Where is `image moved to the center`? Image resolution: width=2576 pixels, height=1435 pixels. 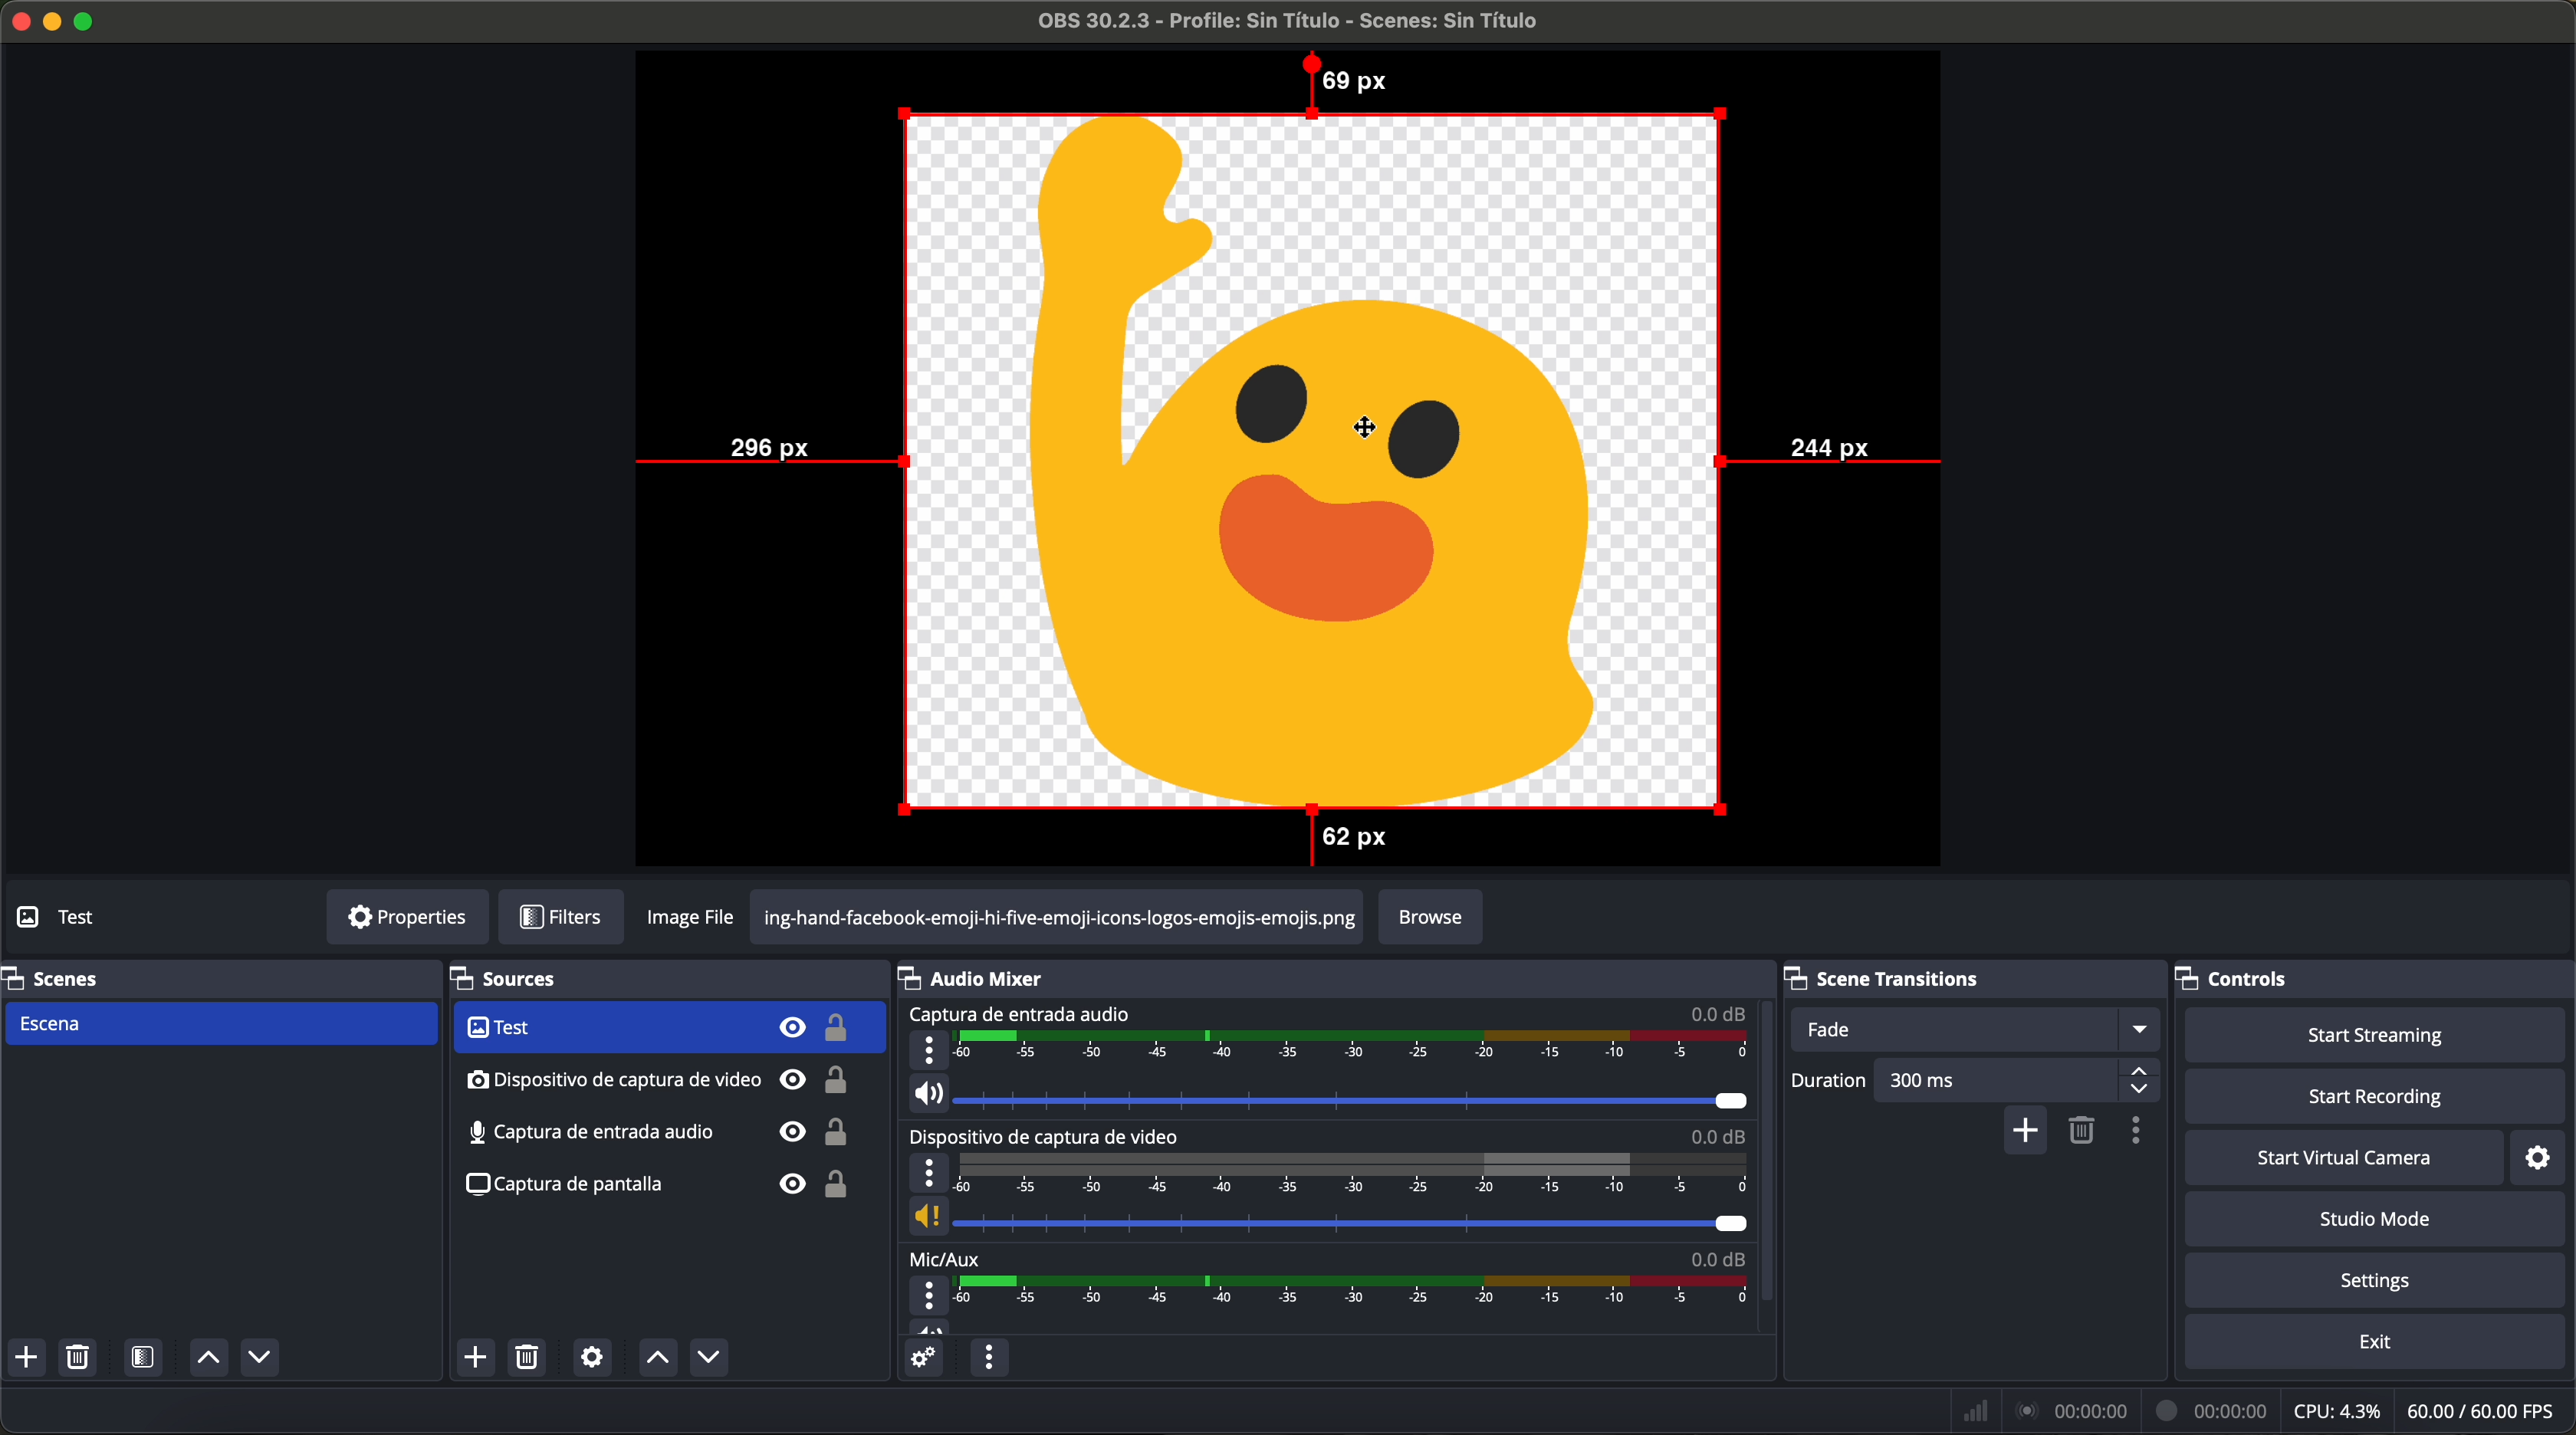
image moved to the center is located at coordinates (1314, 460).